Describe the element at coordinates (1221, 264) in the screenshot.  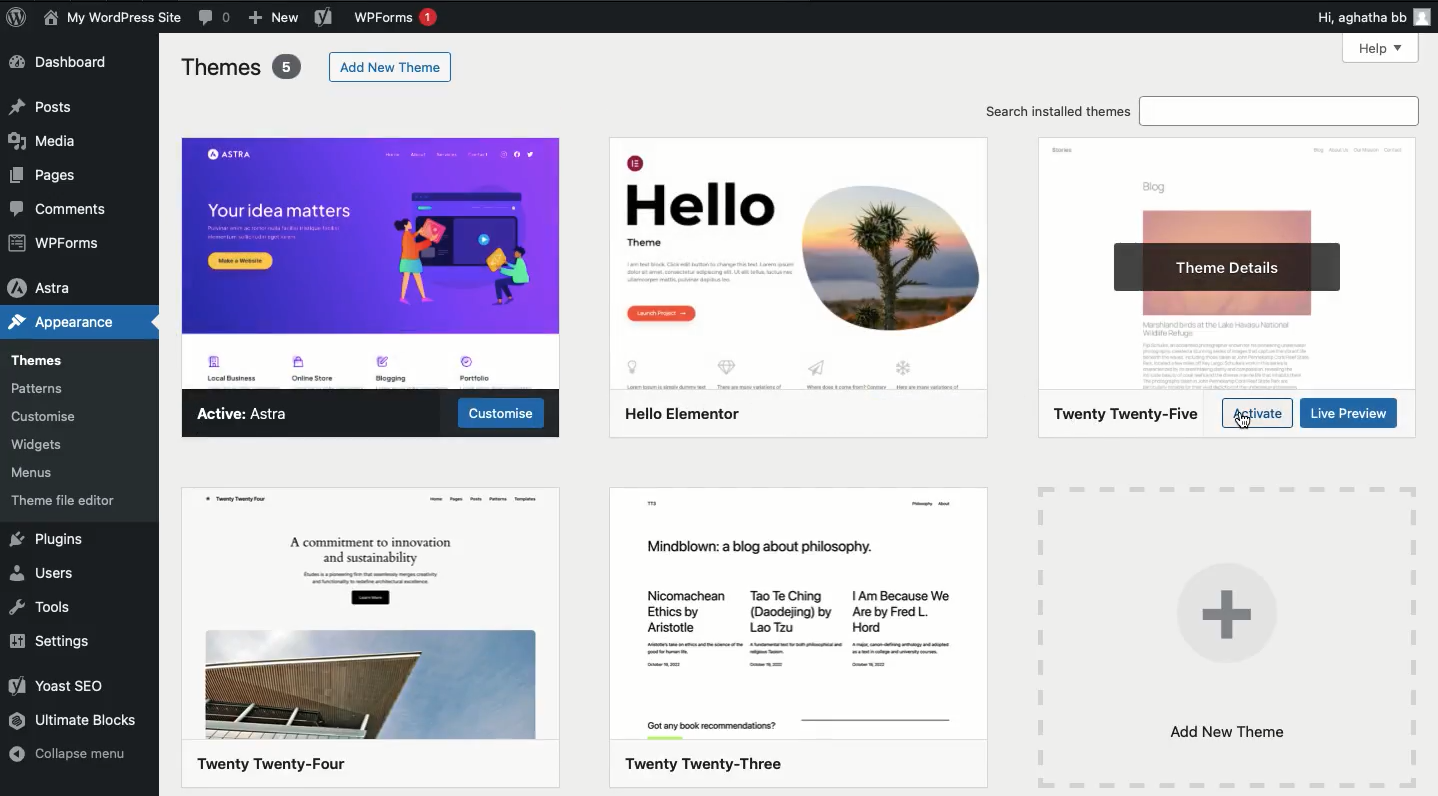
I see `Theme details` at that location.